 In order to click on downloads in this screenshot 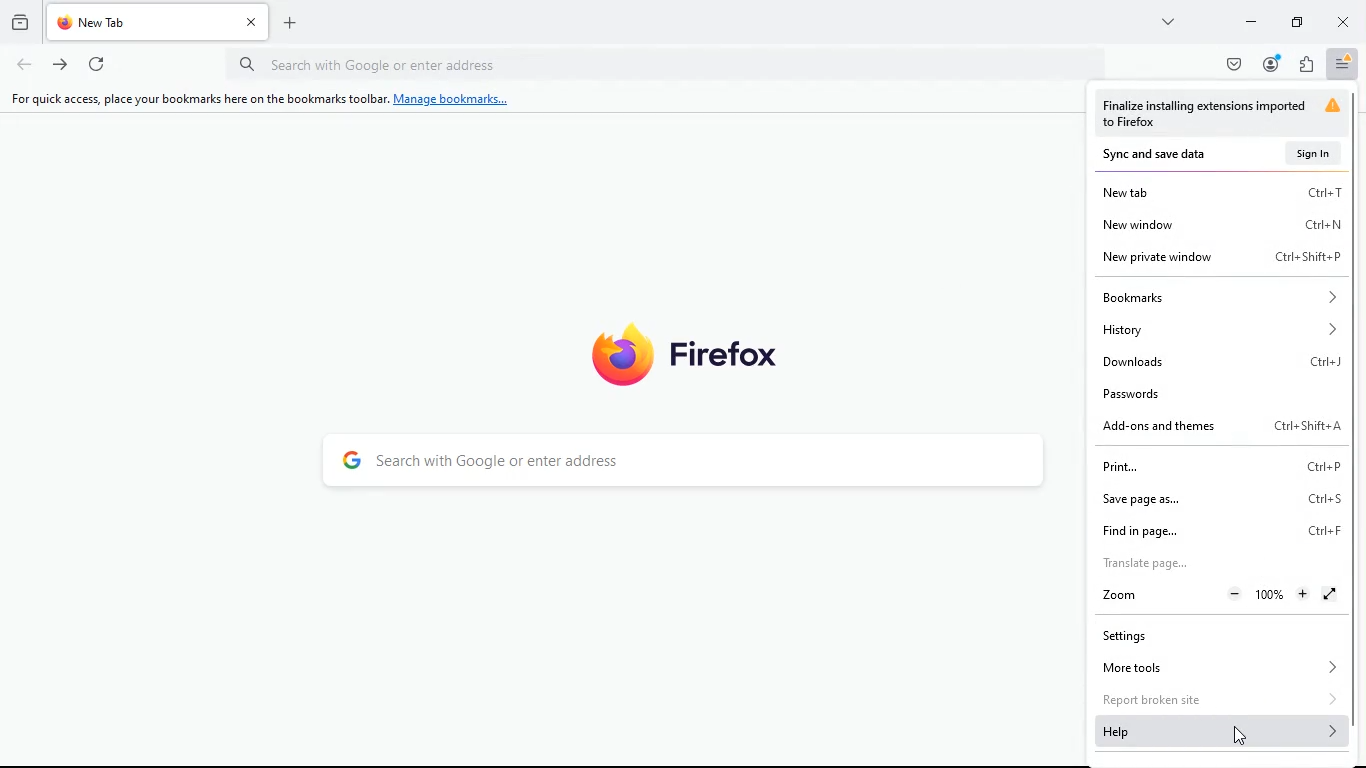, I will do `click(1220, 361)`.